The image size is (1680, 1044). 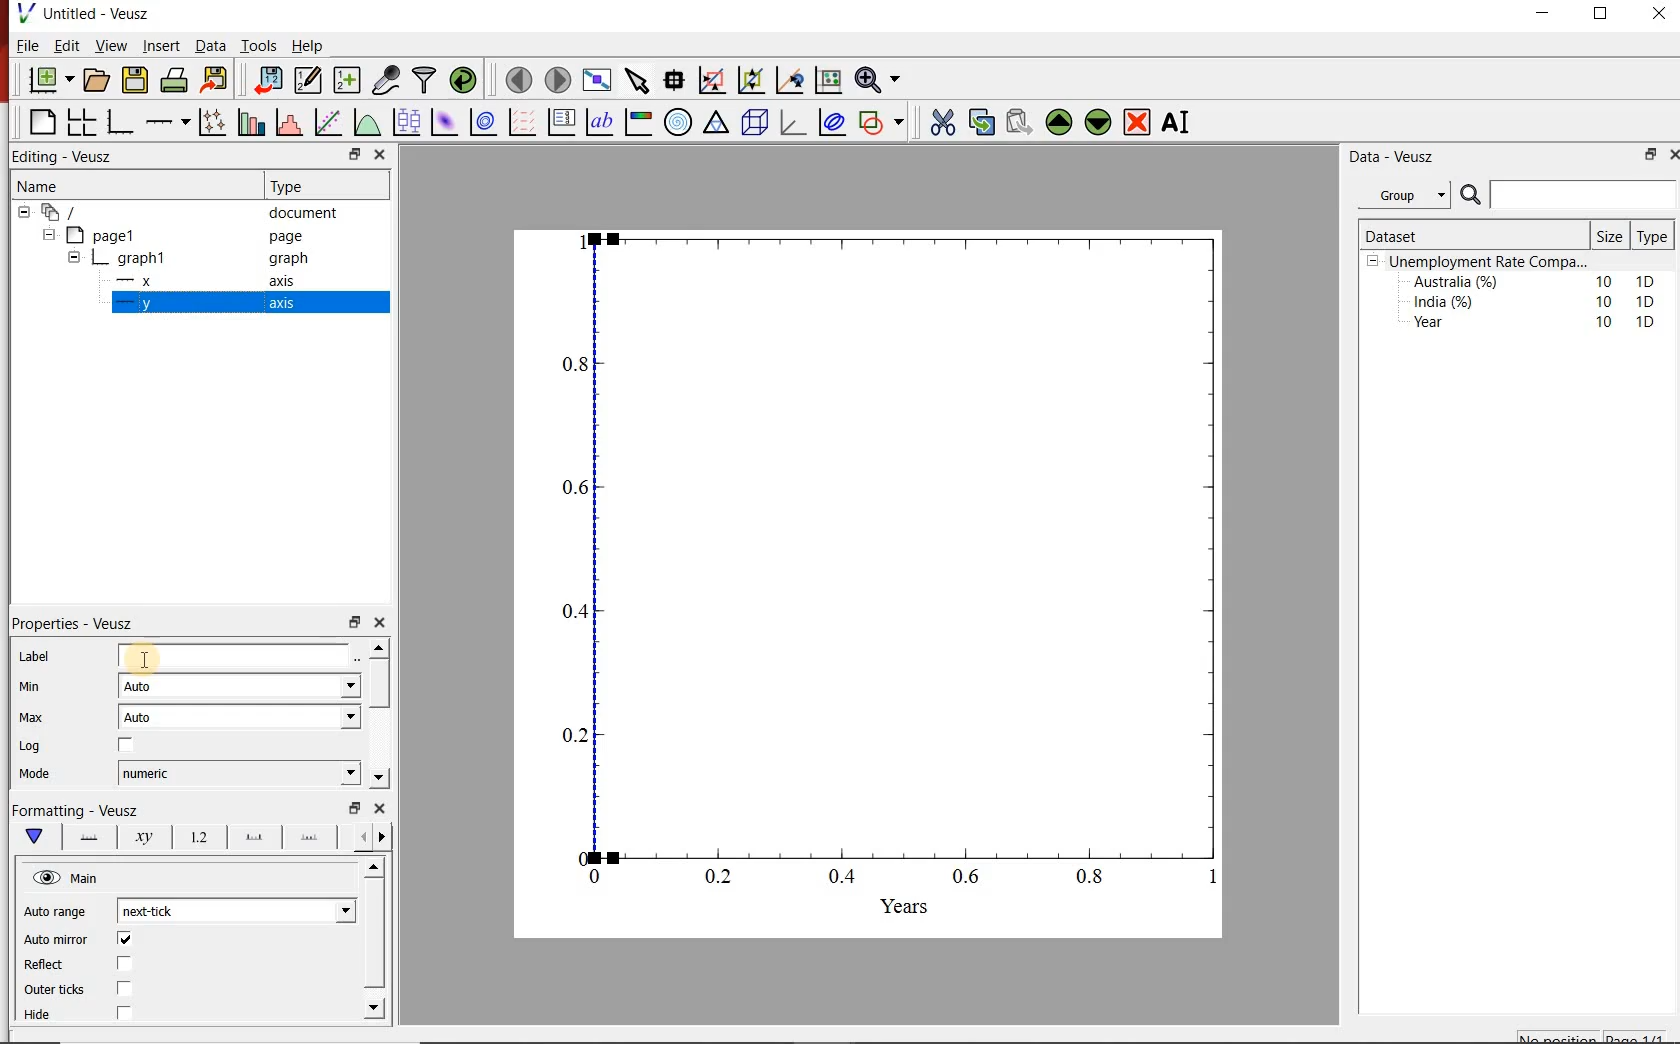 I want to click on hide/unhide, so click(x=46, y=877).